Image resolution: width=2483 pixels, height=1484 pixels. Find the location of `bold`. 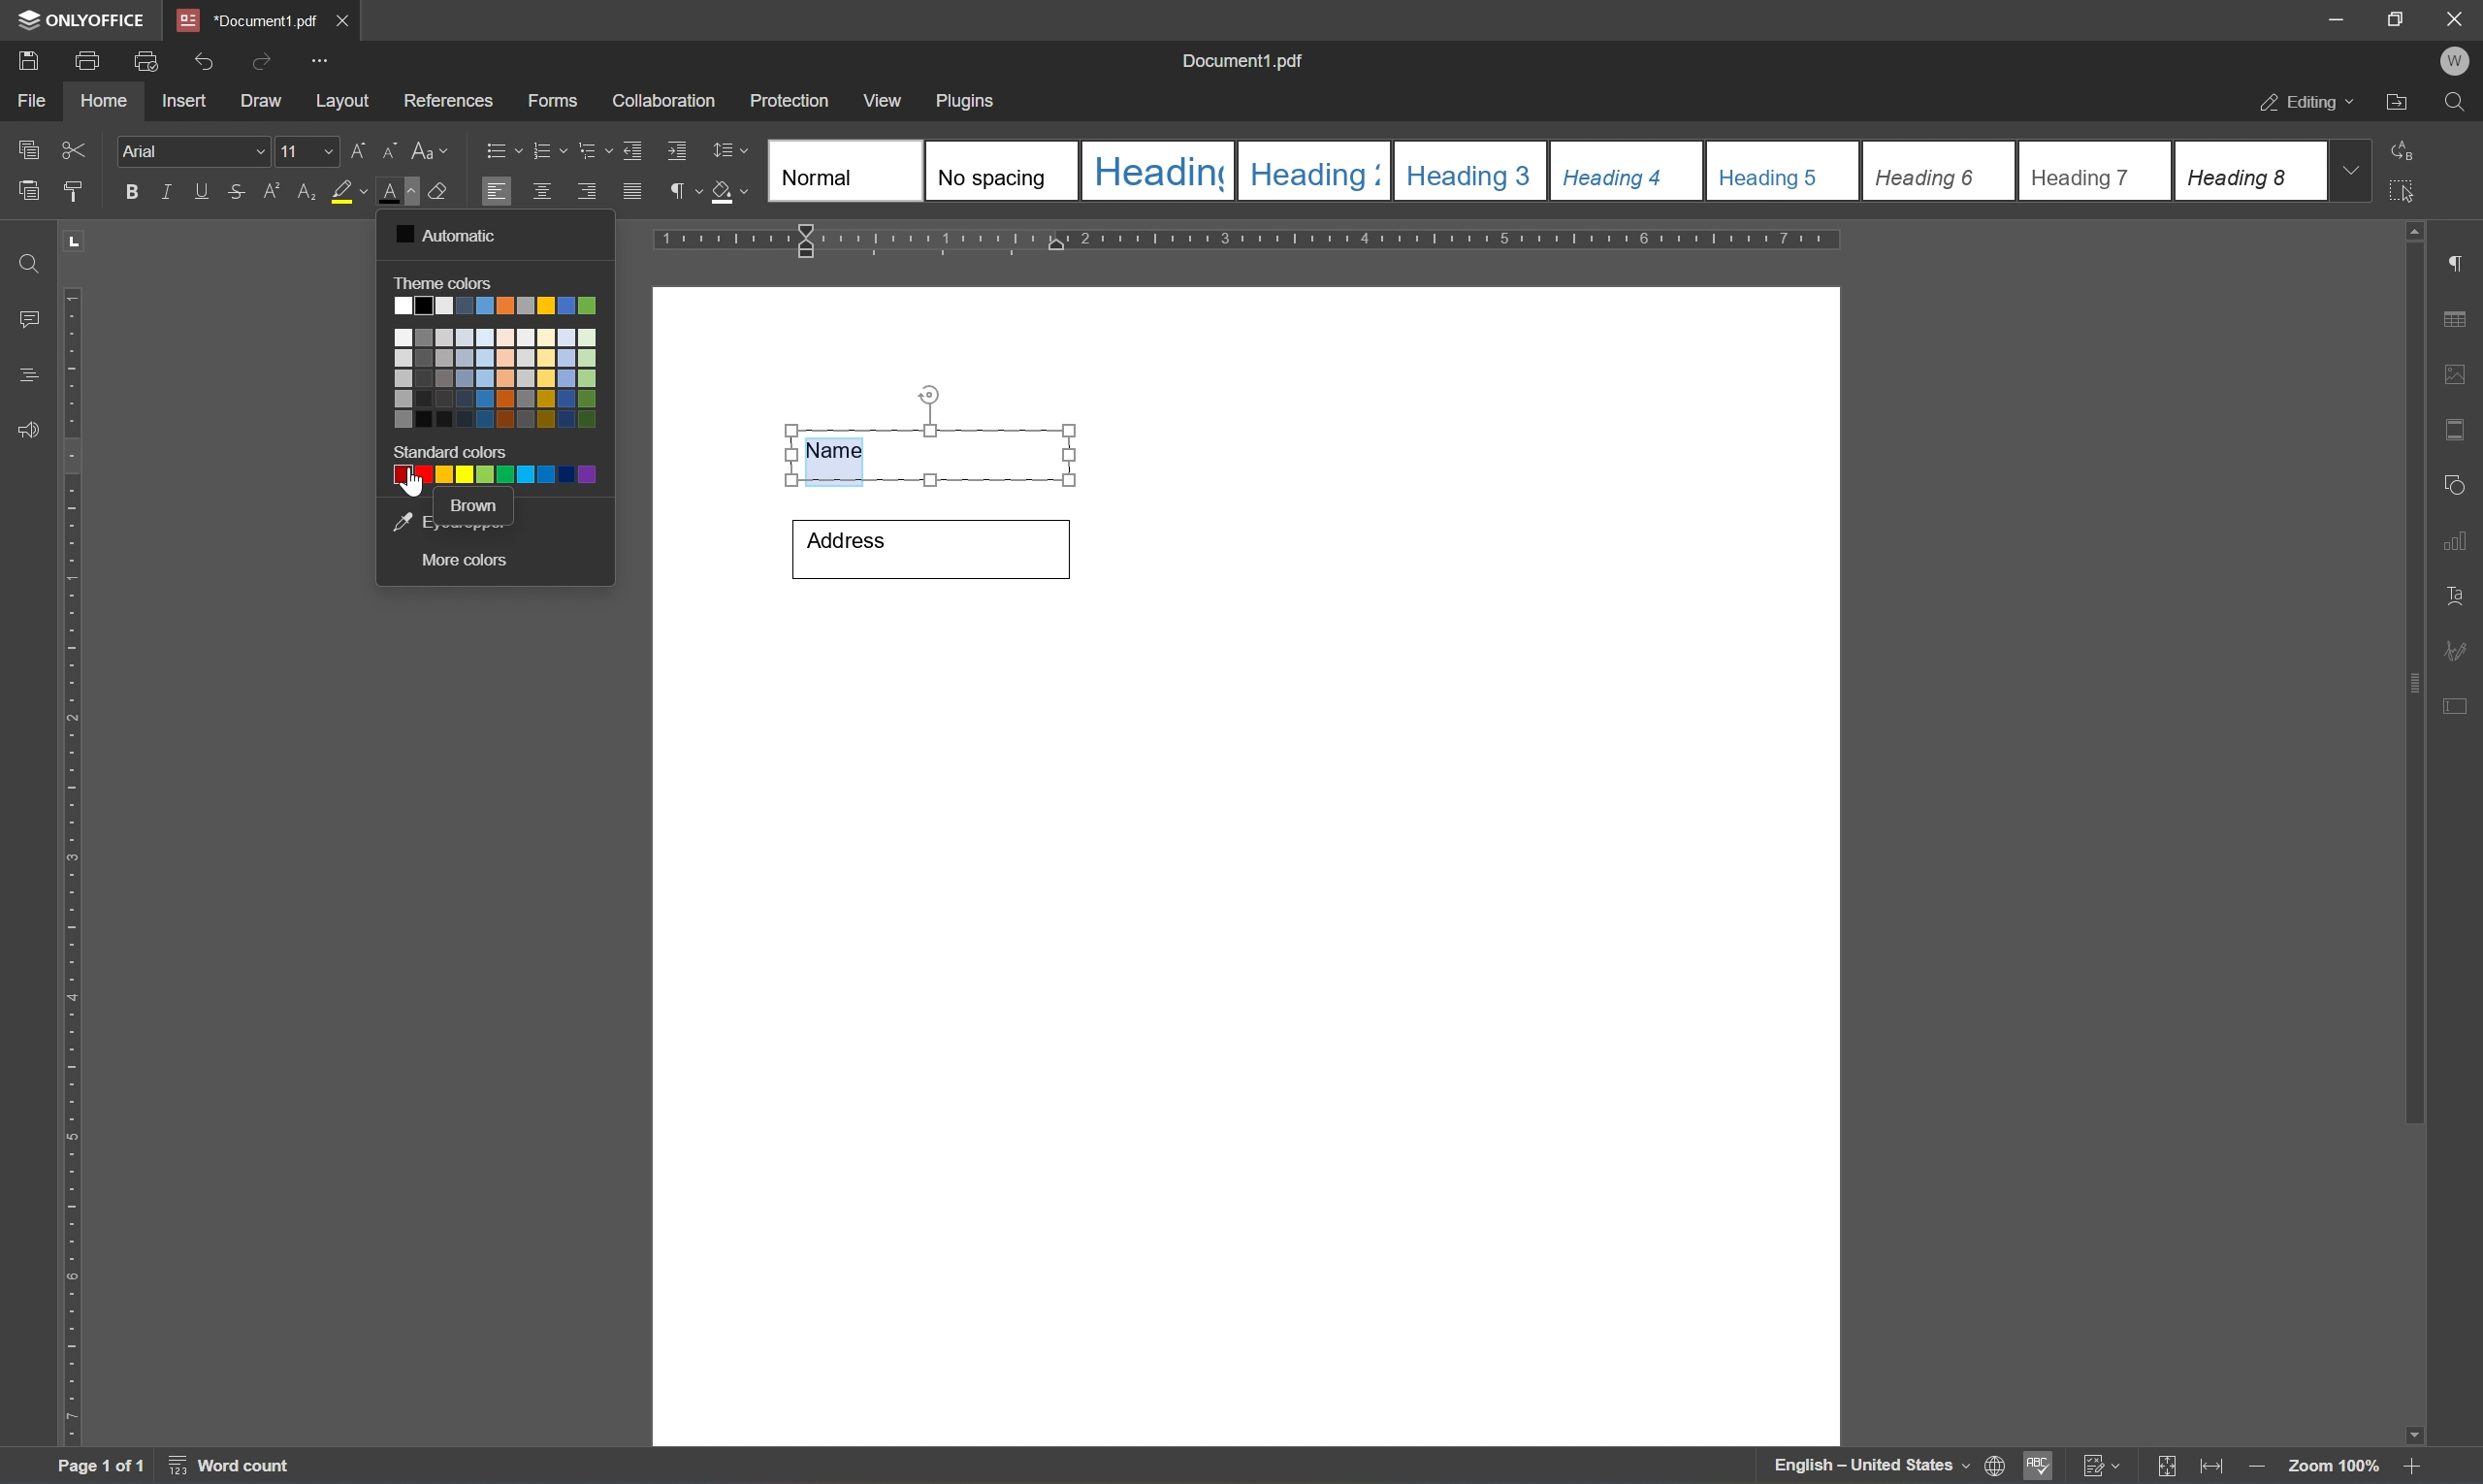

bold is located at coordinates (129, 192).